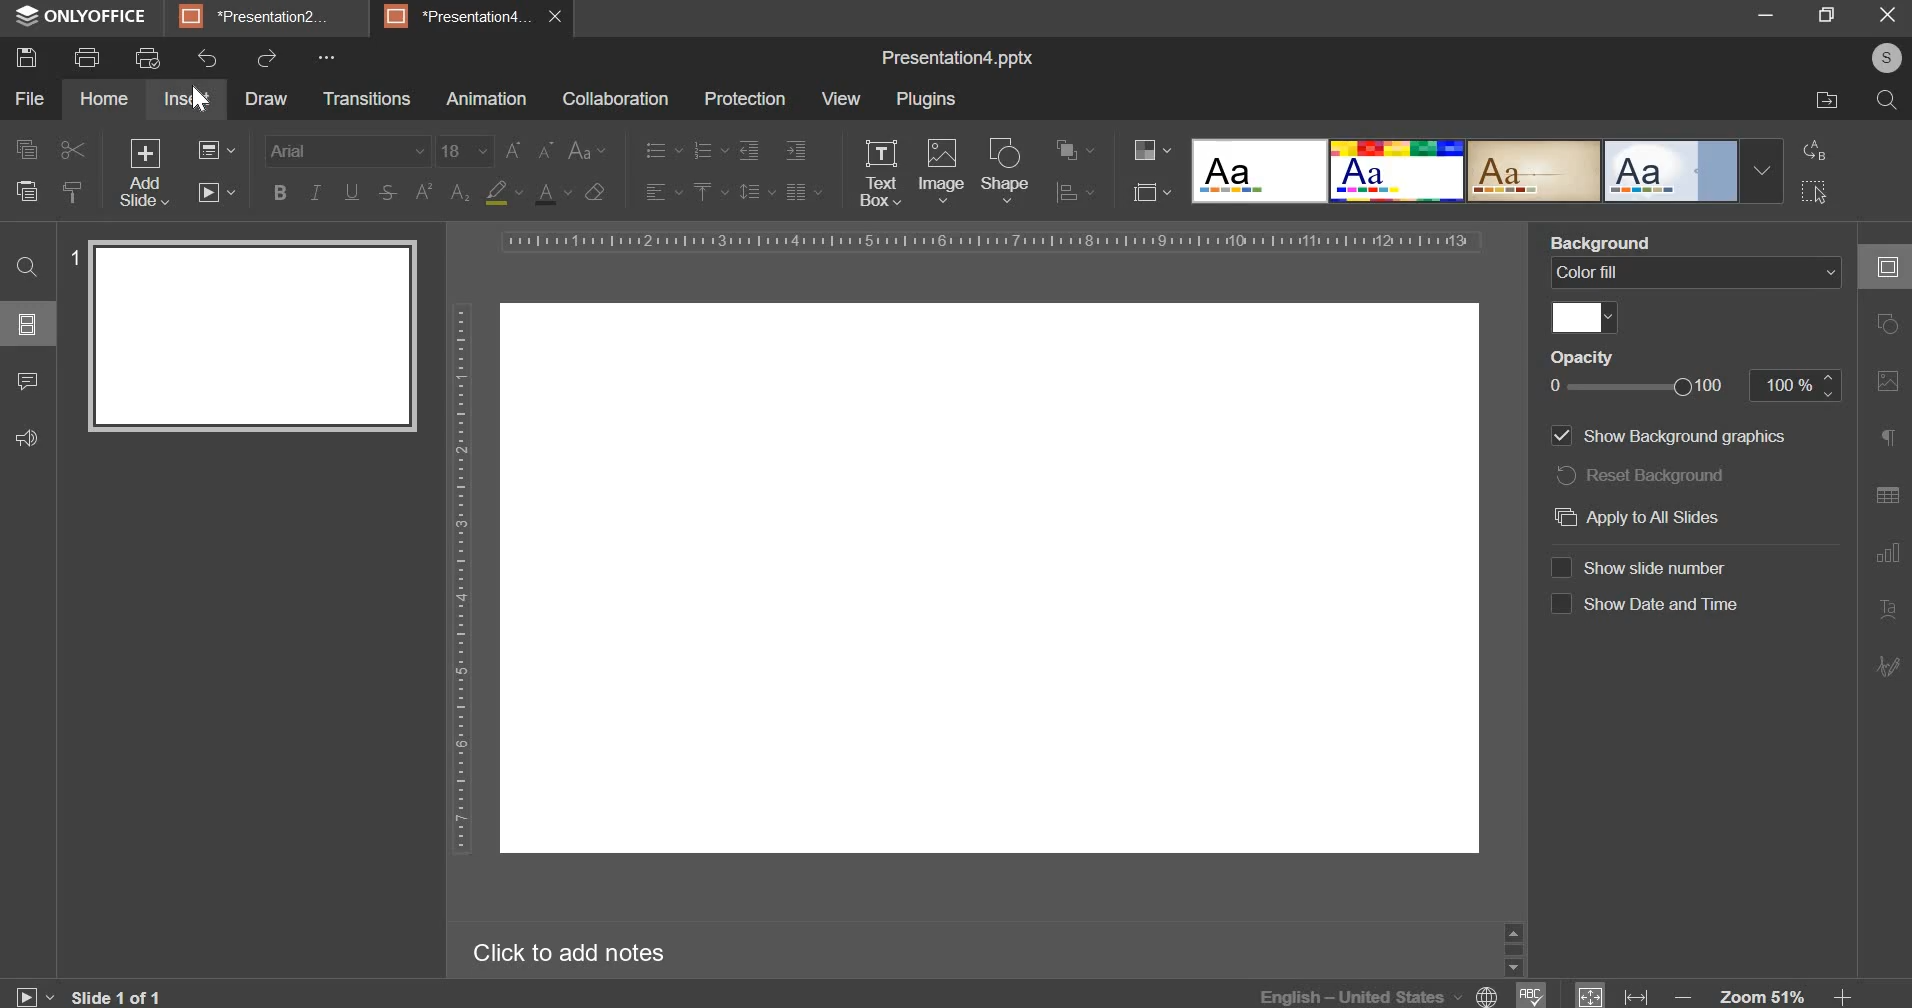 Image resolution: width=1912 pixels, height=1008 pixels. What do you see at coordinates (797, 150) in the screenshot?
I see `increase indent` at bounding box center [797, 150].